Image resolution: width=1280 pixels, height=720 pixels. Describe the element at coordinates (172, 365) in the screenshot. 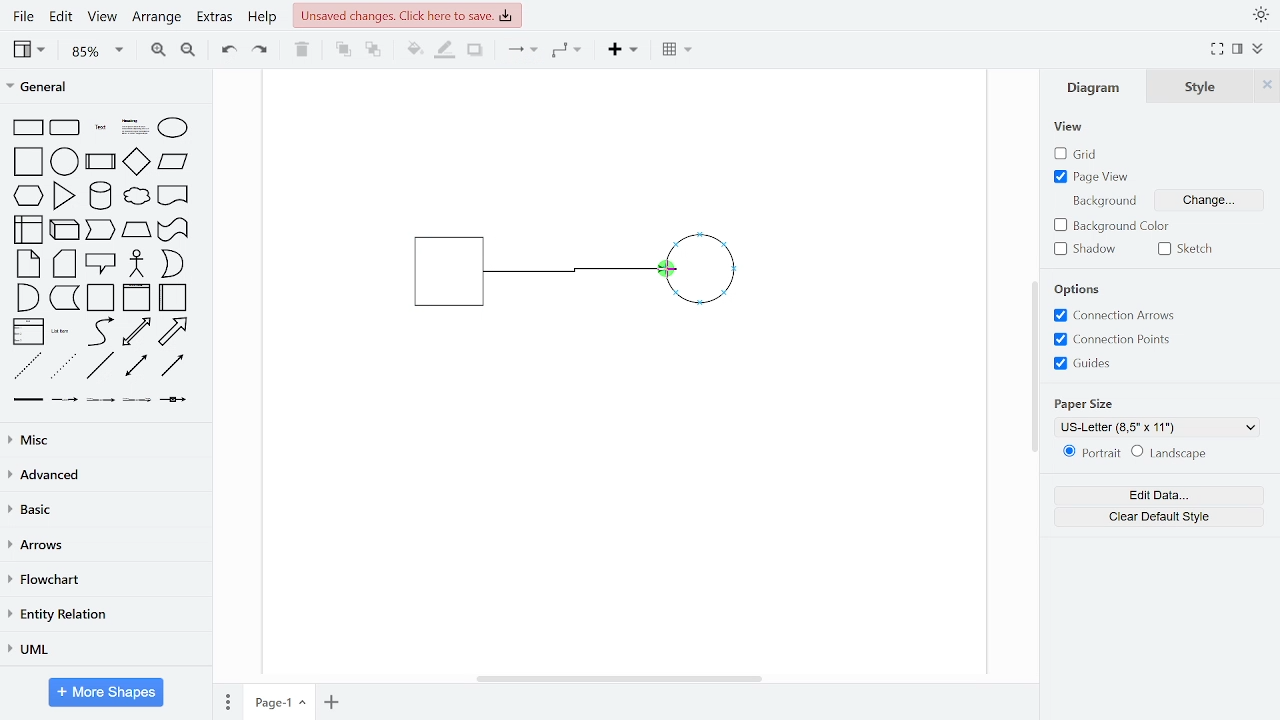

I see `directional connector` at that location.